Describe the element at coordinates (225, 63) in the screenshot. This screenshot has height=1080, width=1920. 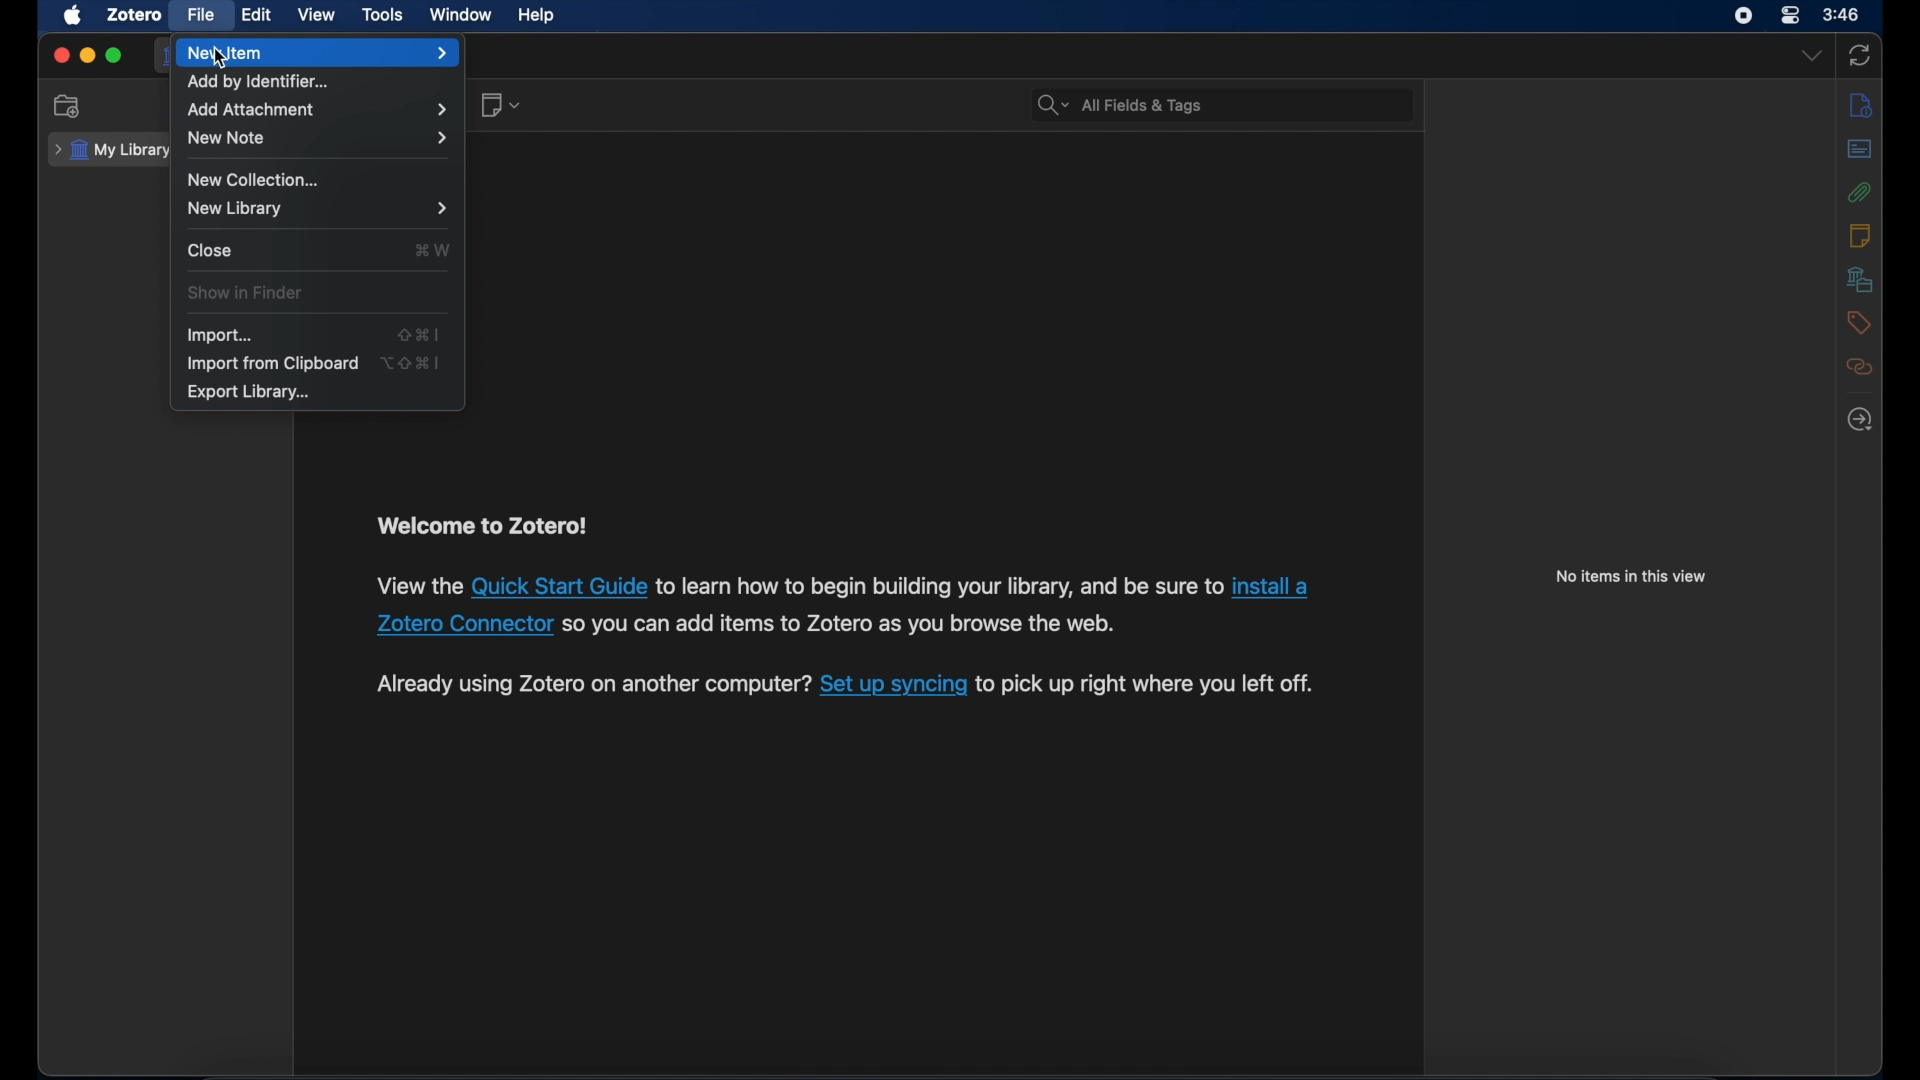
I see `Cursor` at that location.